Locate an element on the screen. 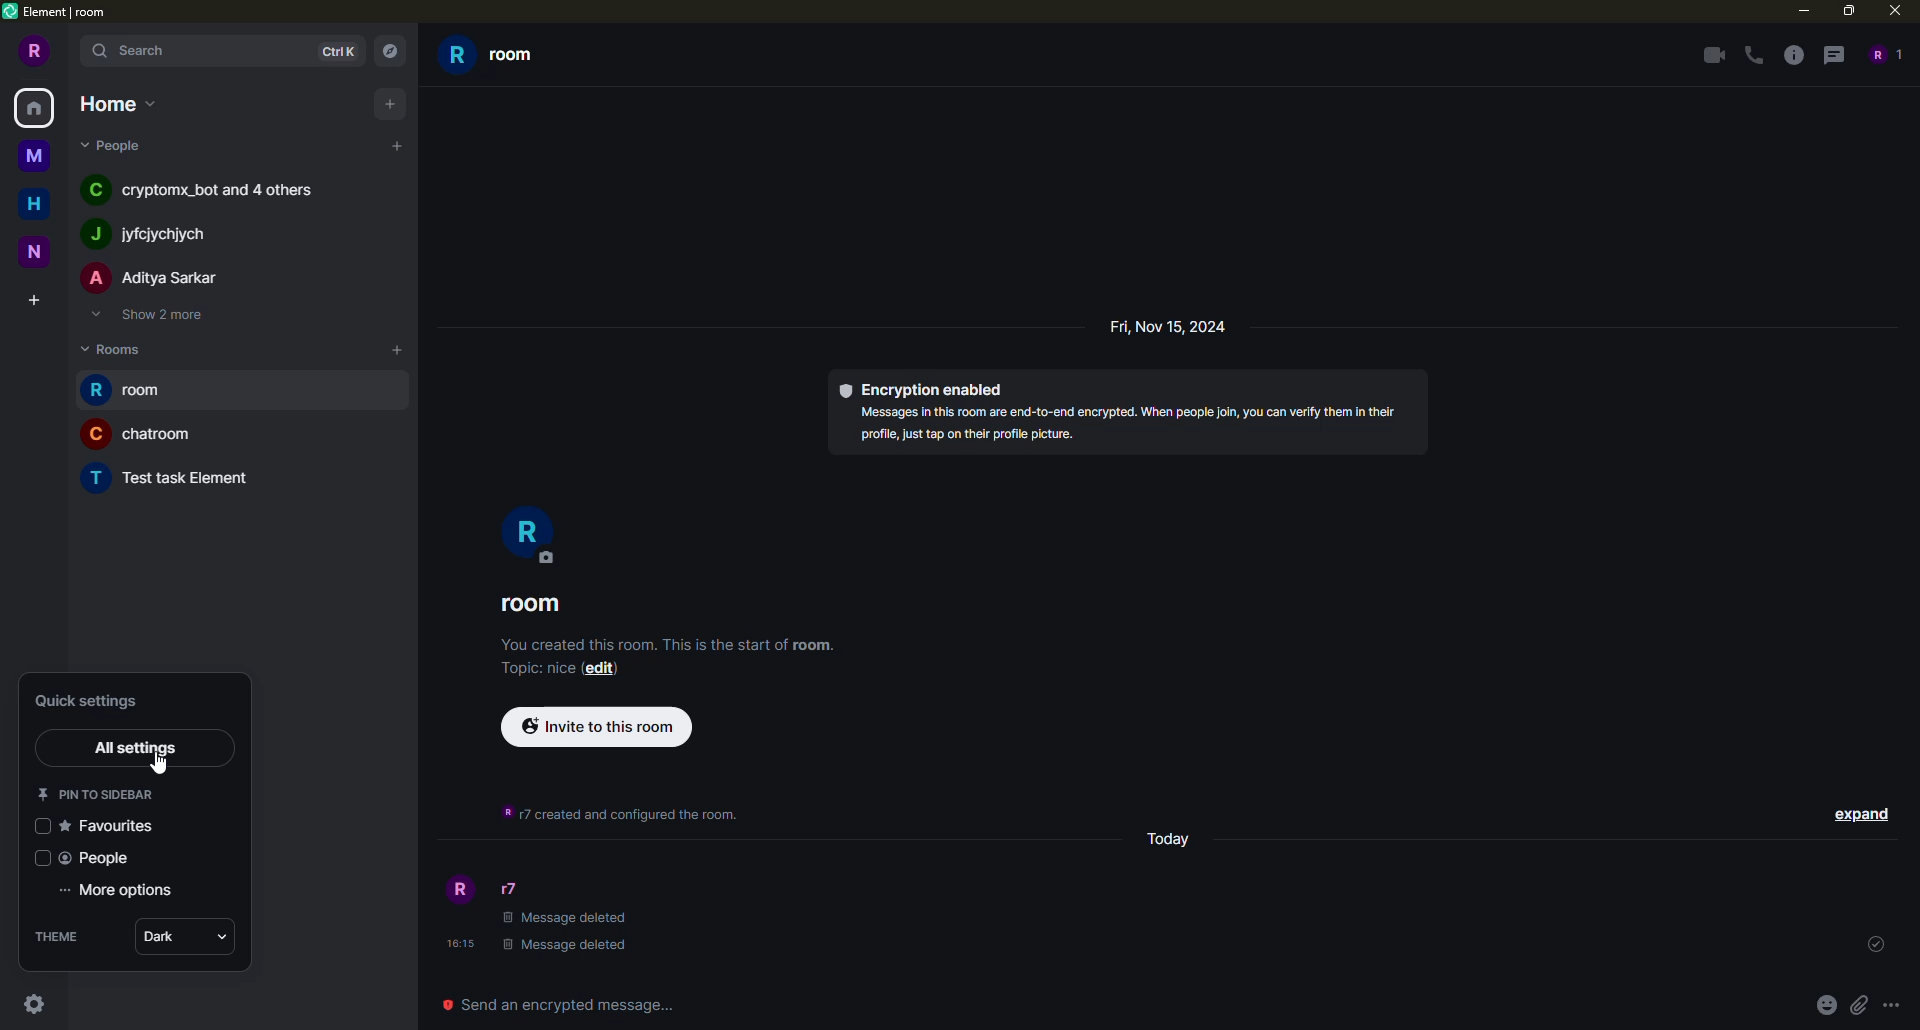 The image size is (1920, 1030). rooms is located at coordinates (120, 347).